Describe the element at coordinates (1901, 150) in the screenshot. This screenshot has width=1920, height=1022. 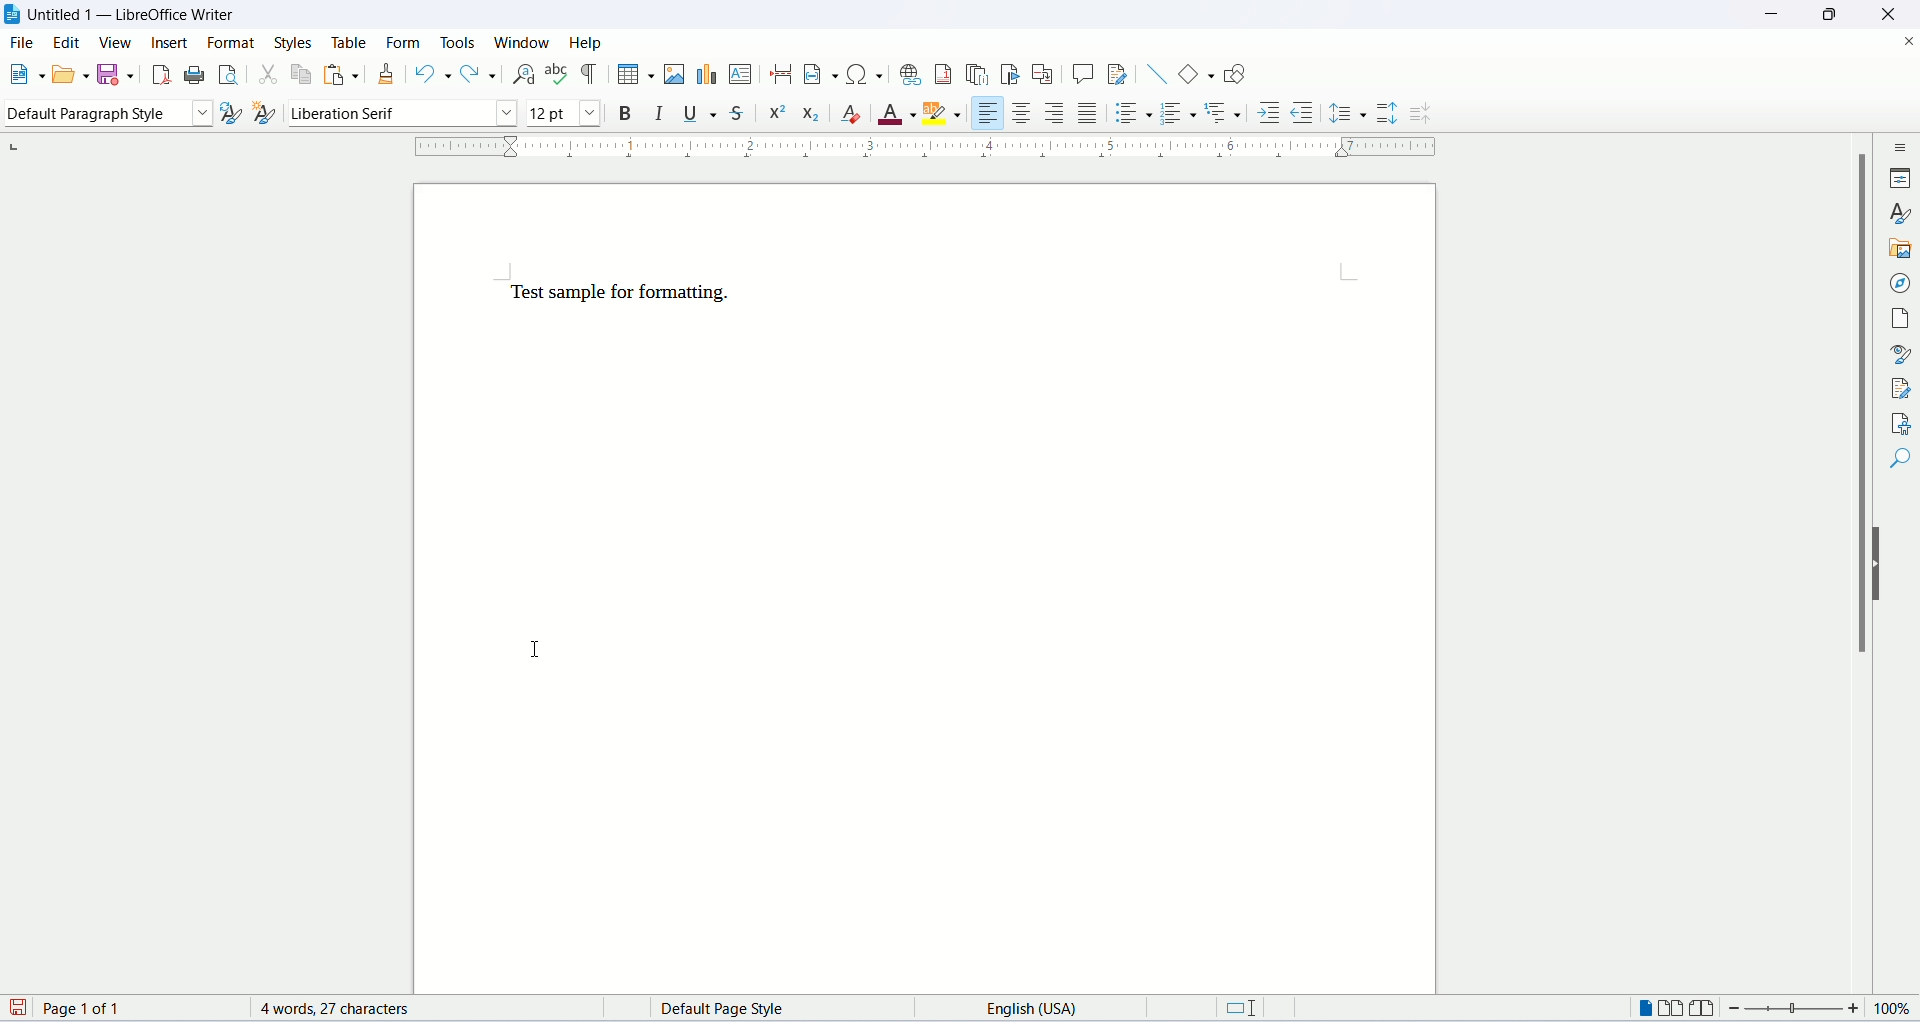
I see `sidebar` at that location.